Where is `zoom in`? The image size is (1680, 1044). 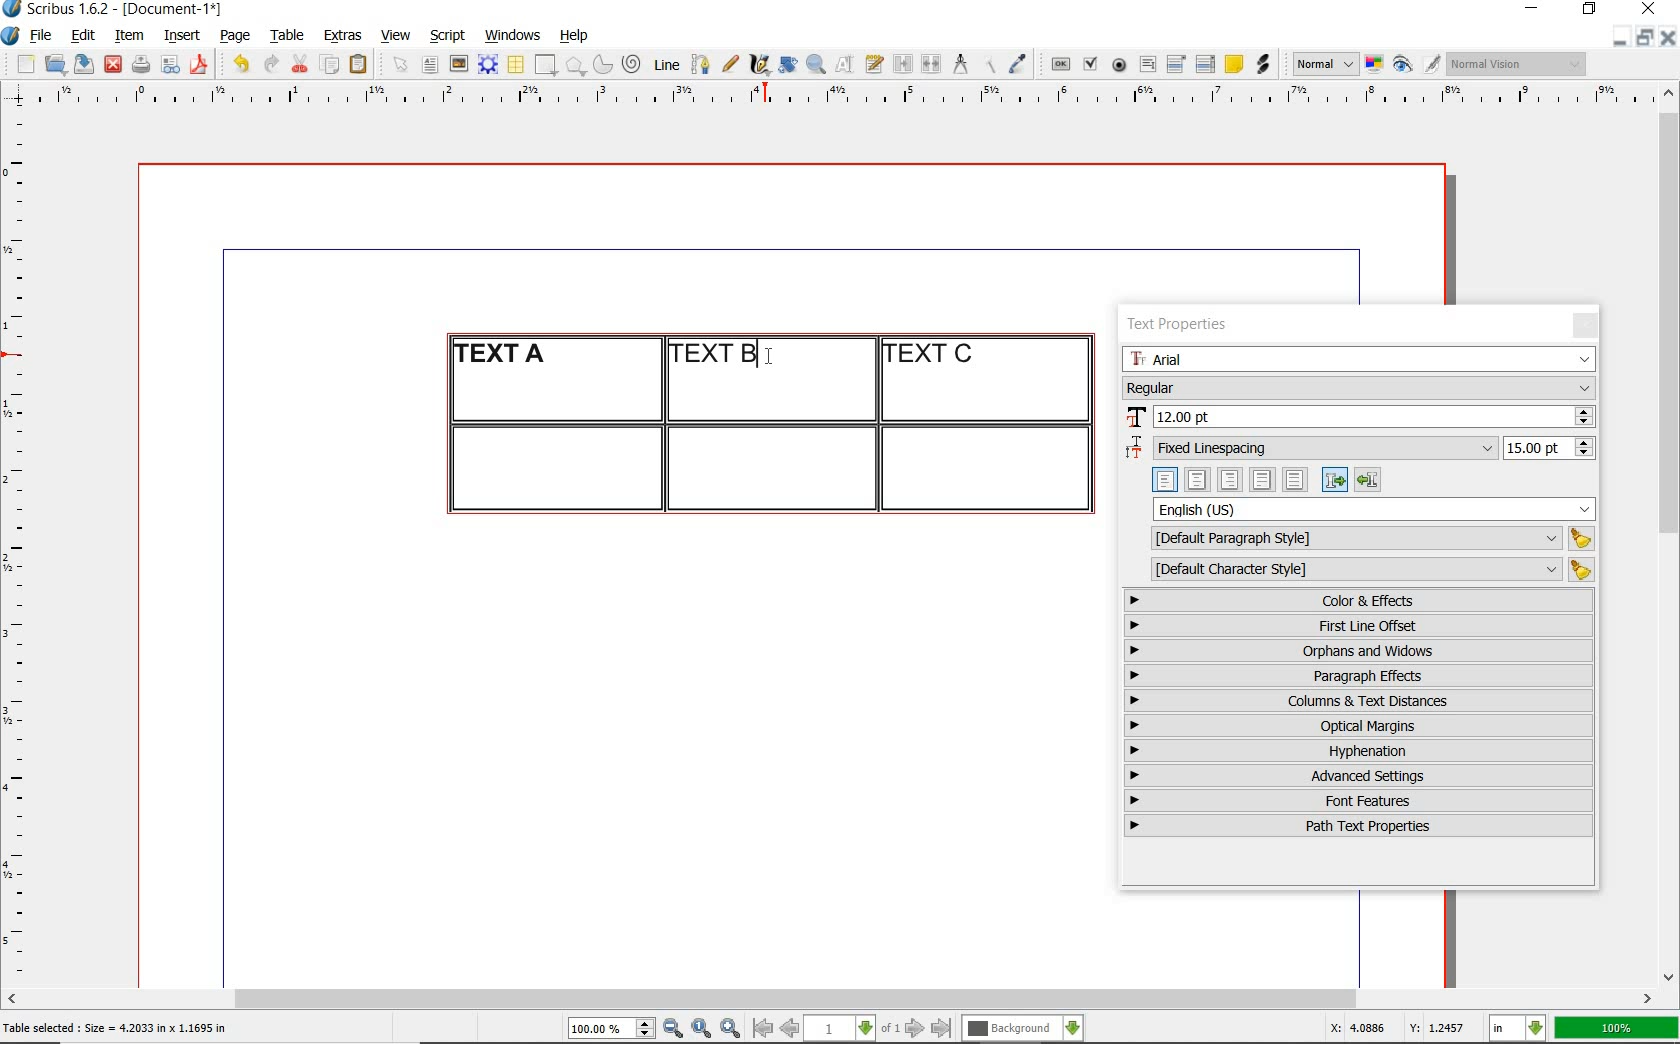 zoom in is located at coordinates (731, 1029).